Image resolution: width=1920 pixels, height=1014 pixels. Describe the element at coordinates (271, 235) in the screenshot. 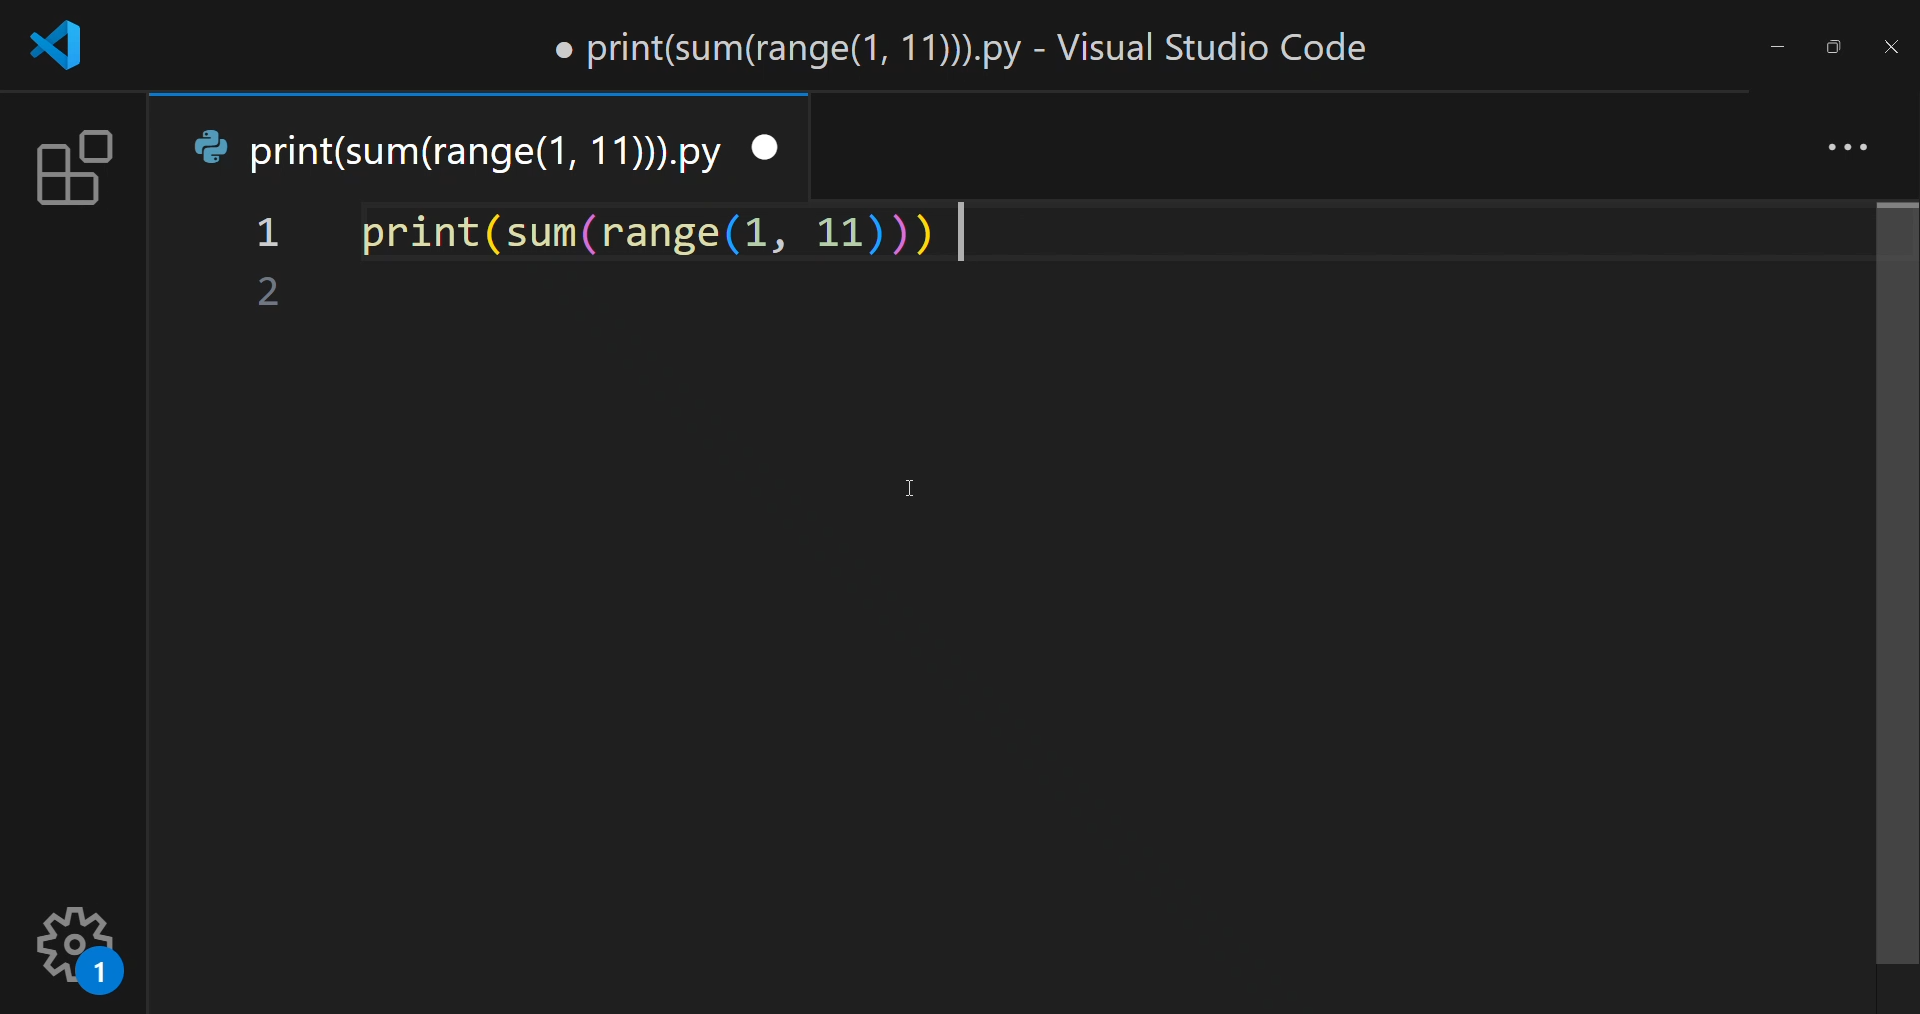

I see `1` at that location.